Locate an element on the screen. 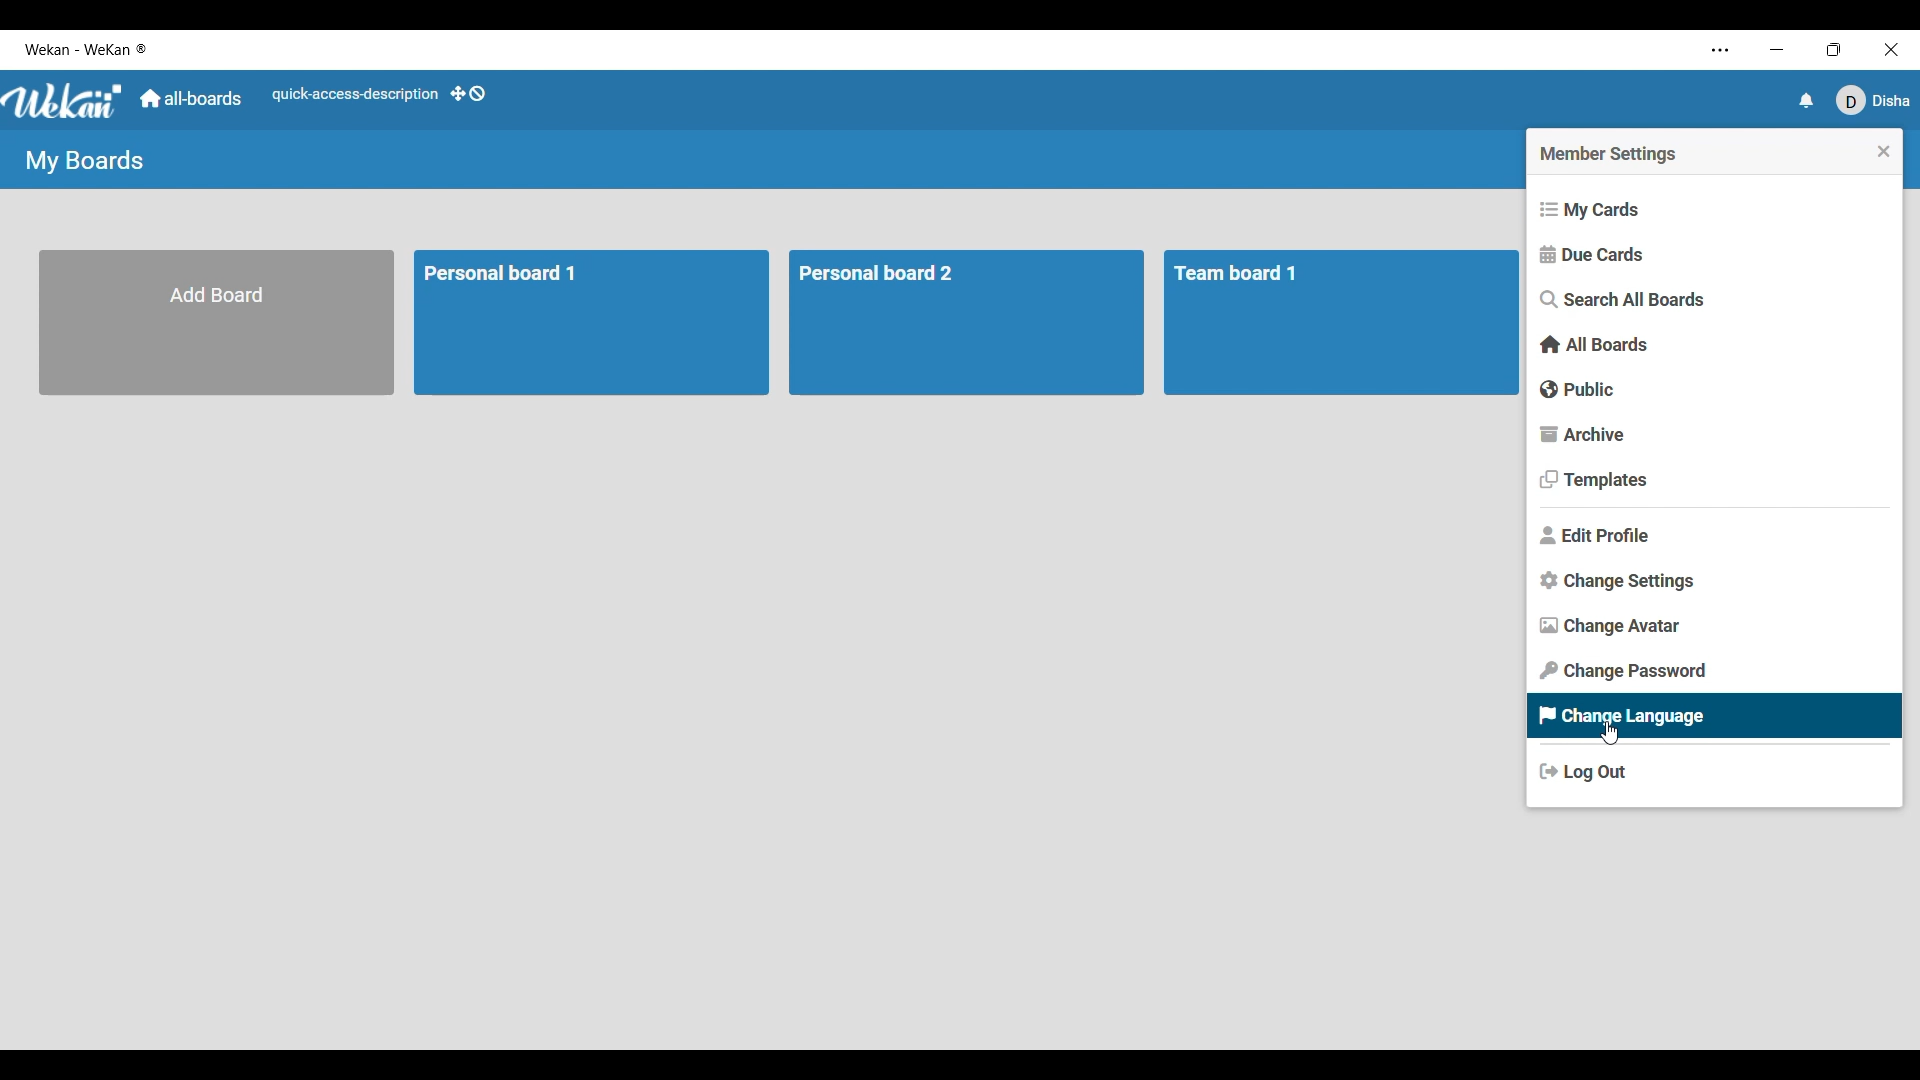 This screenshot has height=1080, width=1920. Software logo is located at coordinates (64, 102).